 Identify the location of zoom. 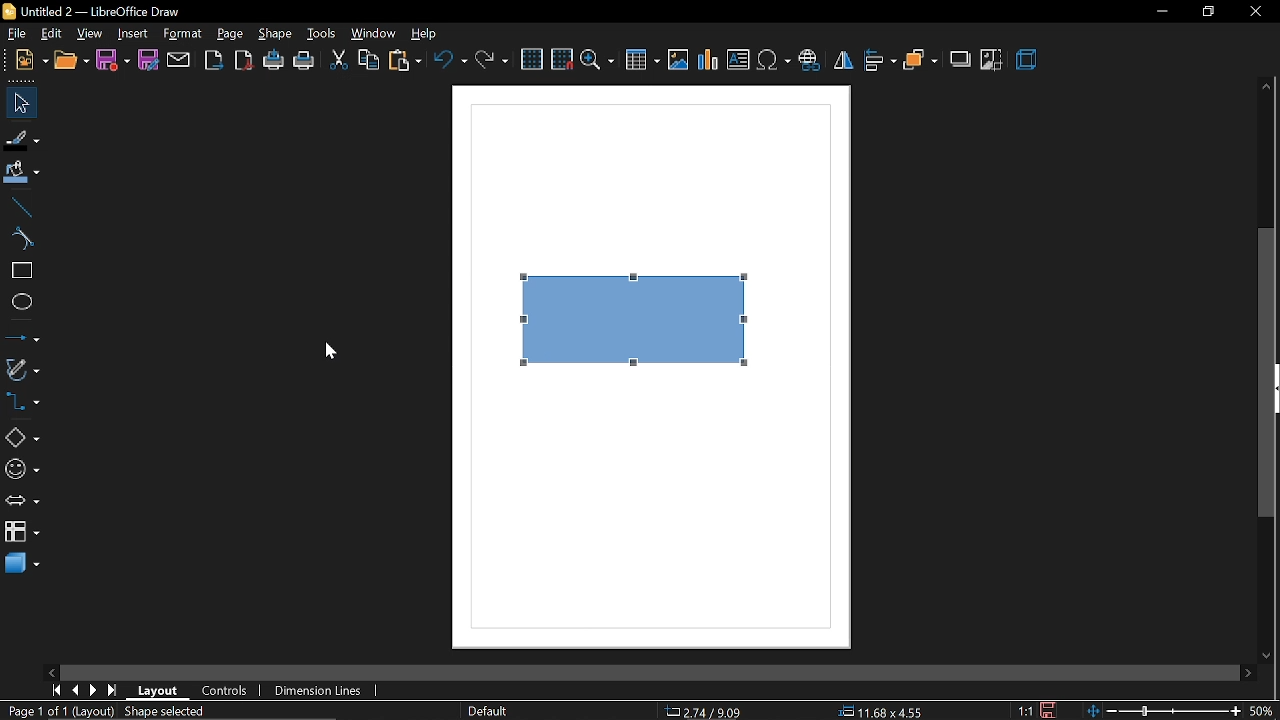
(599, 62).